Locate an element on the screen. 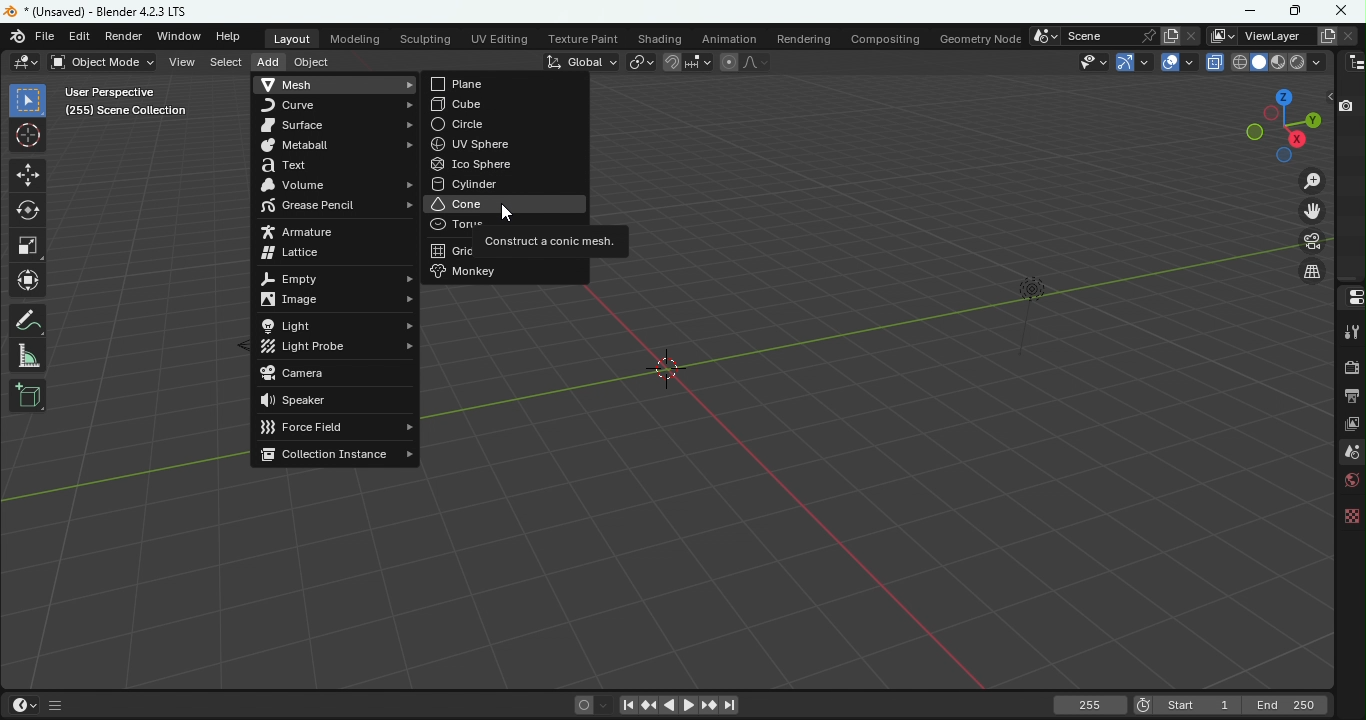 This screenshot has height=720, width=1366. Torus is located at coordinates (500, 225).